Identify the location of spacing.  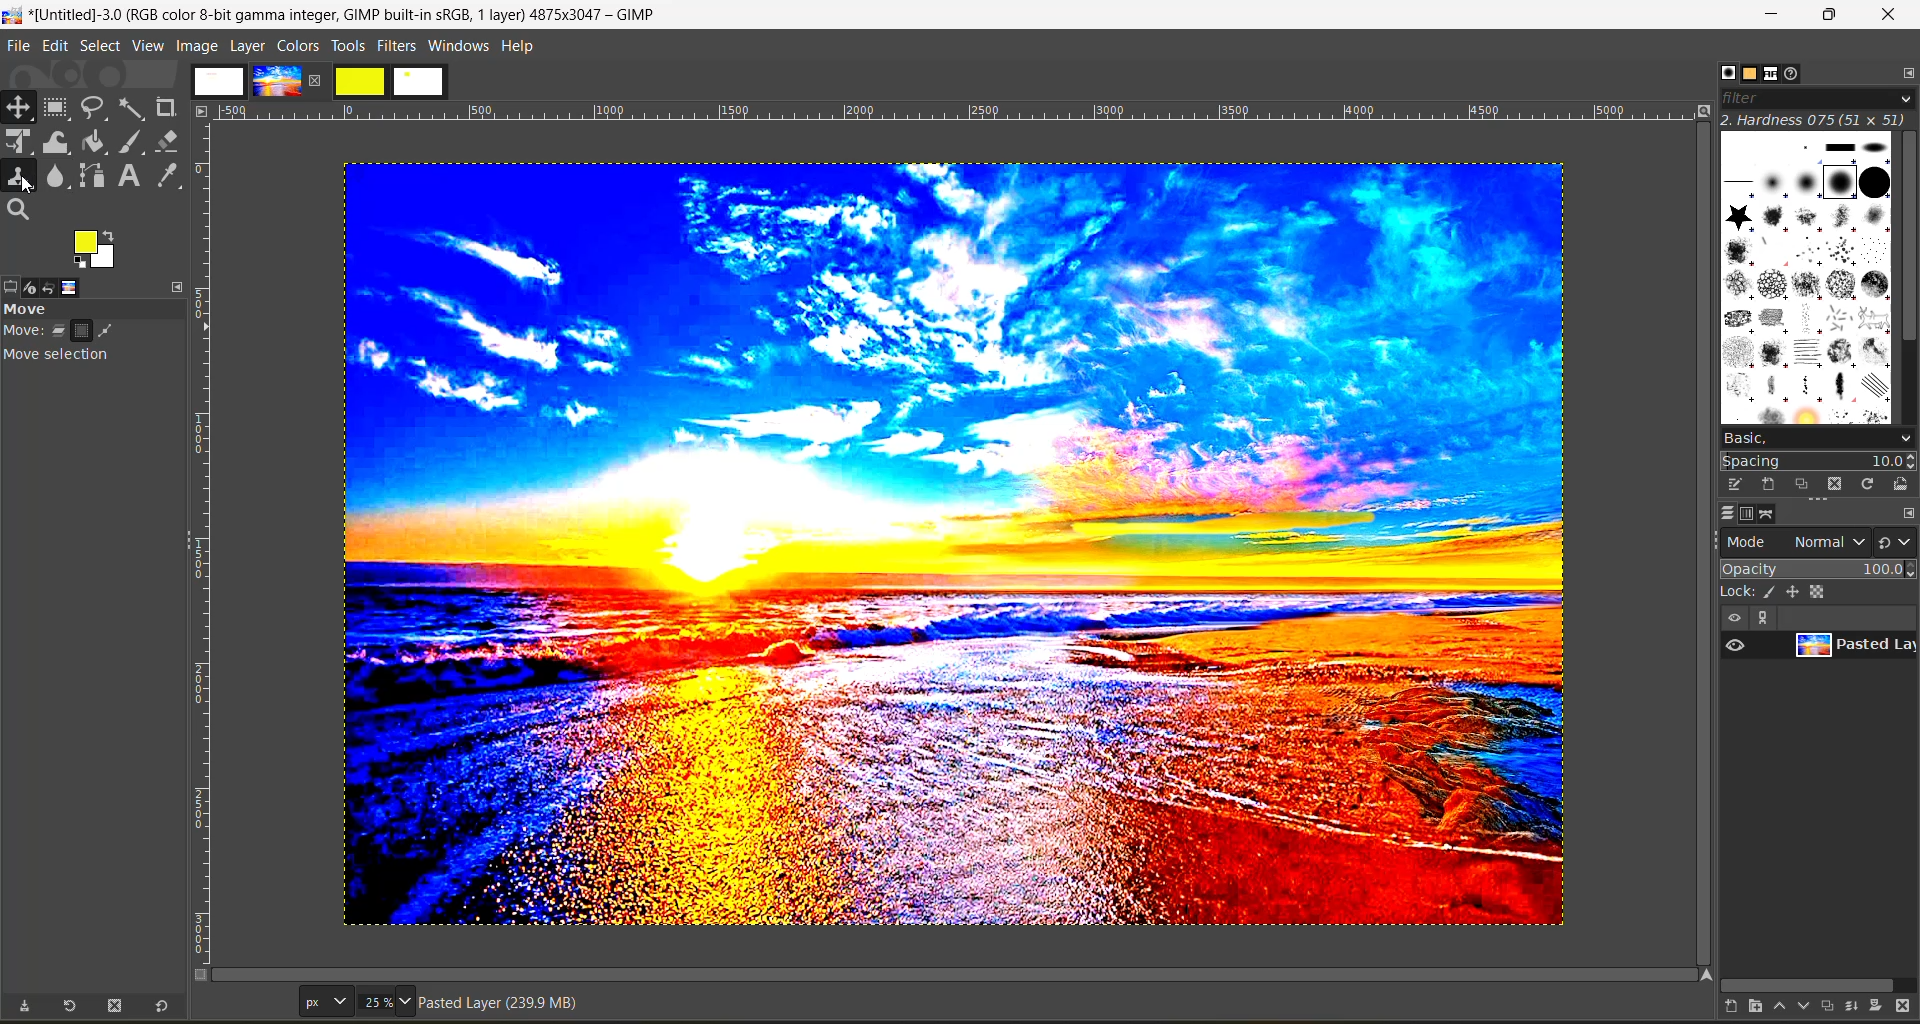
(1818, 461).